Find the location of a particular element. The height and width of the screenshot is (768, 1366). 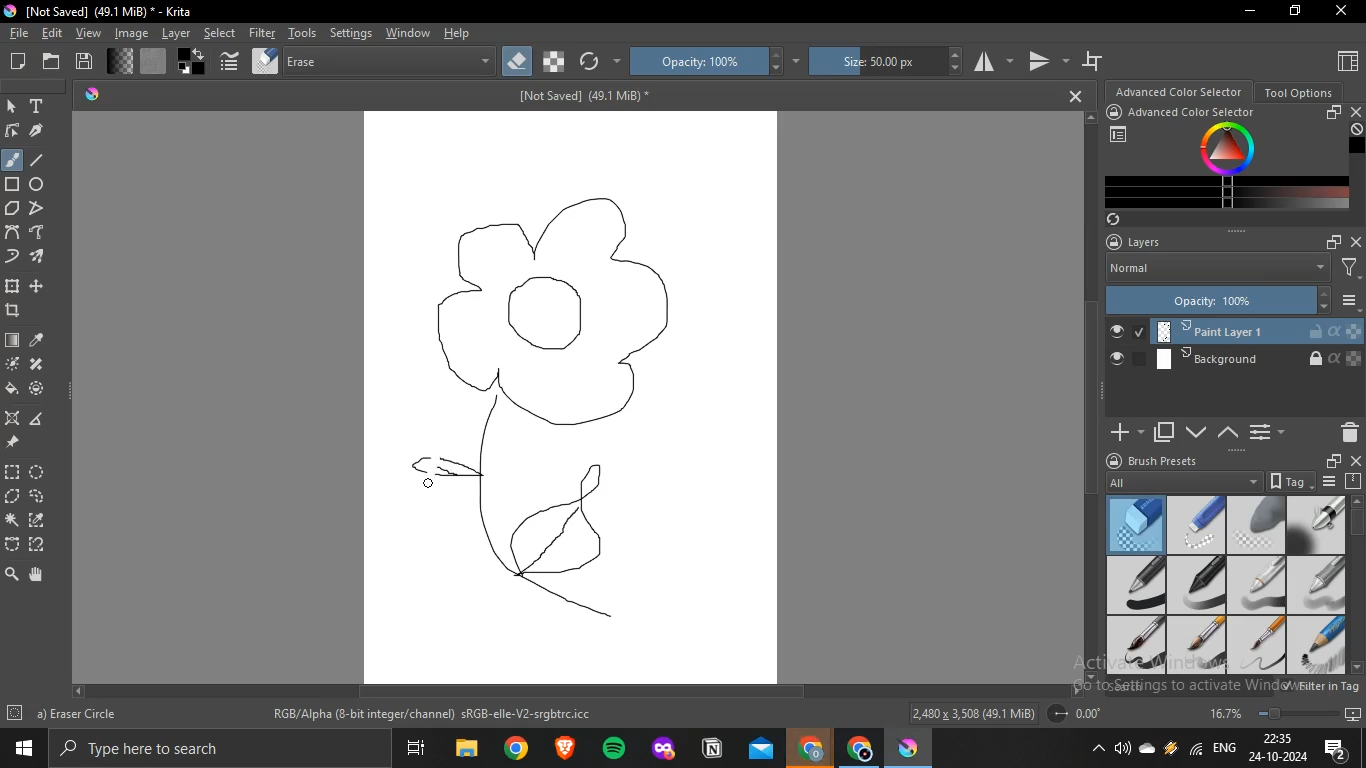

Up is located at coordinates (1093, 116).